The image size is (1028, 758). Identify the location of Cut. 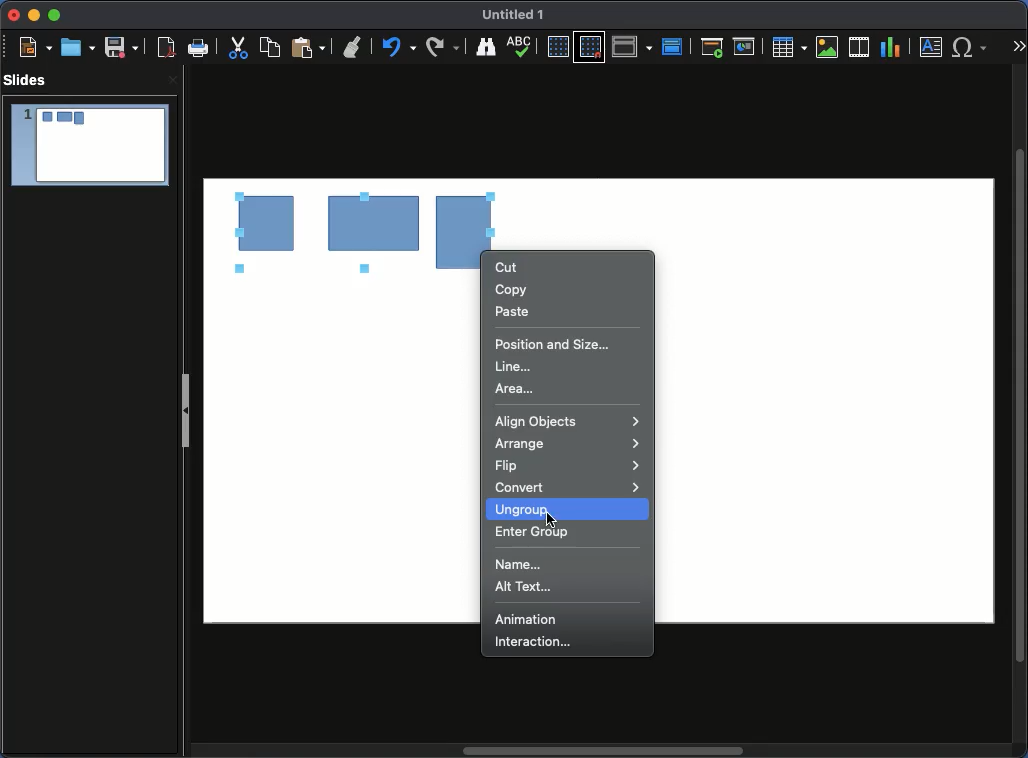
(505, 267).